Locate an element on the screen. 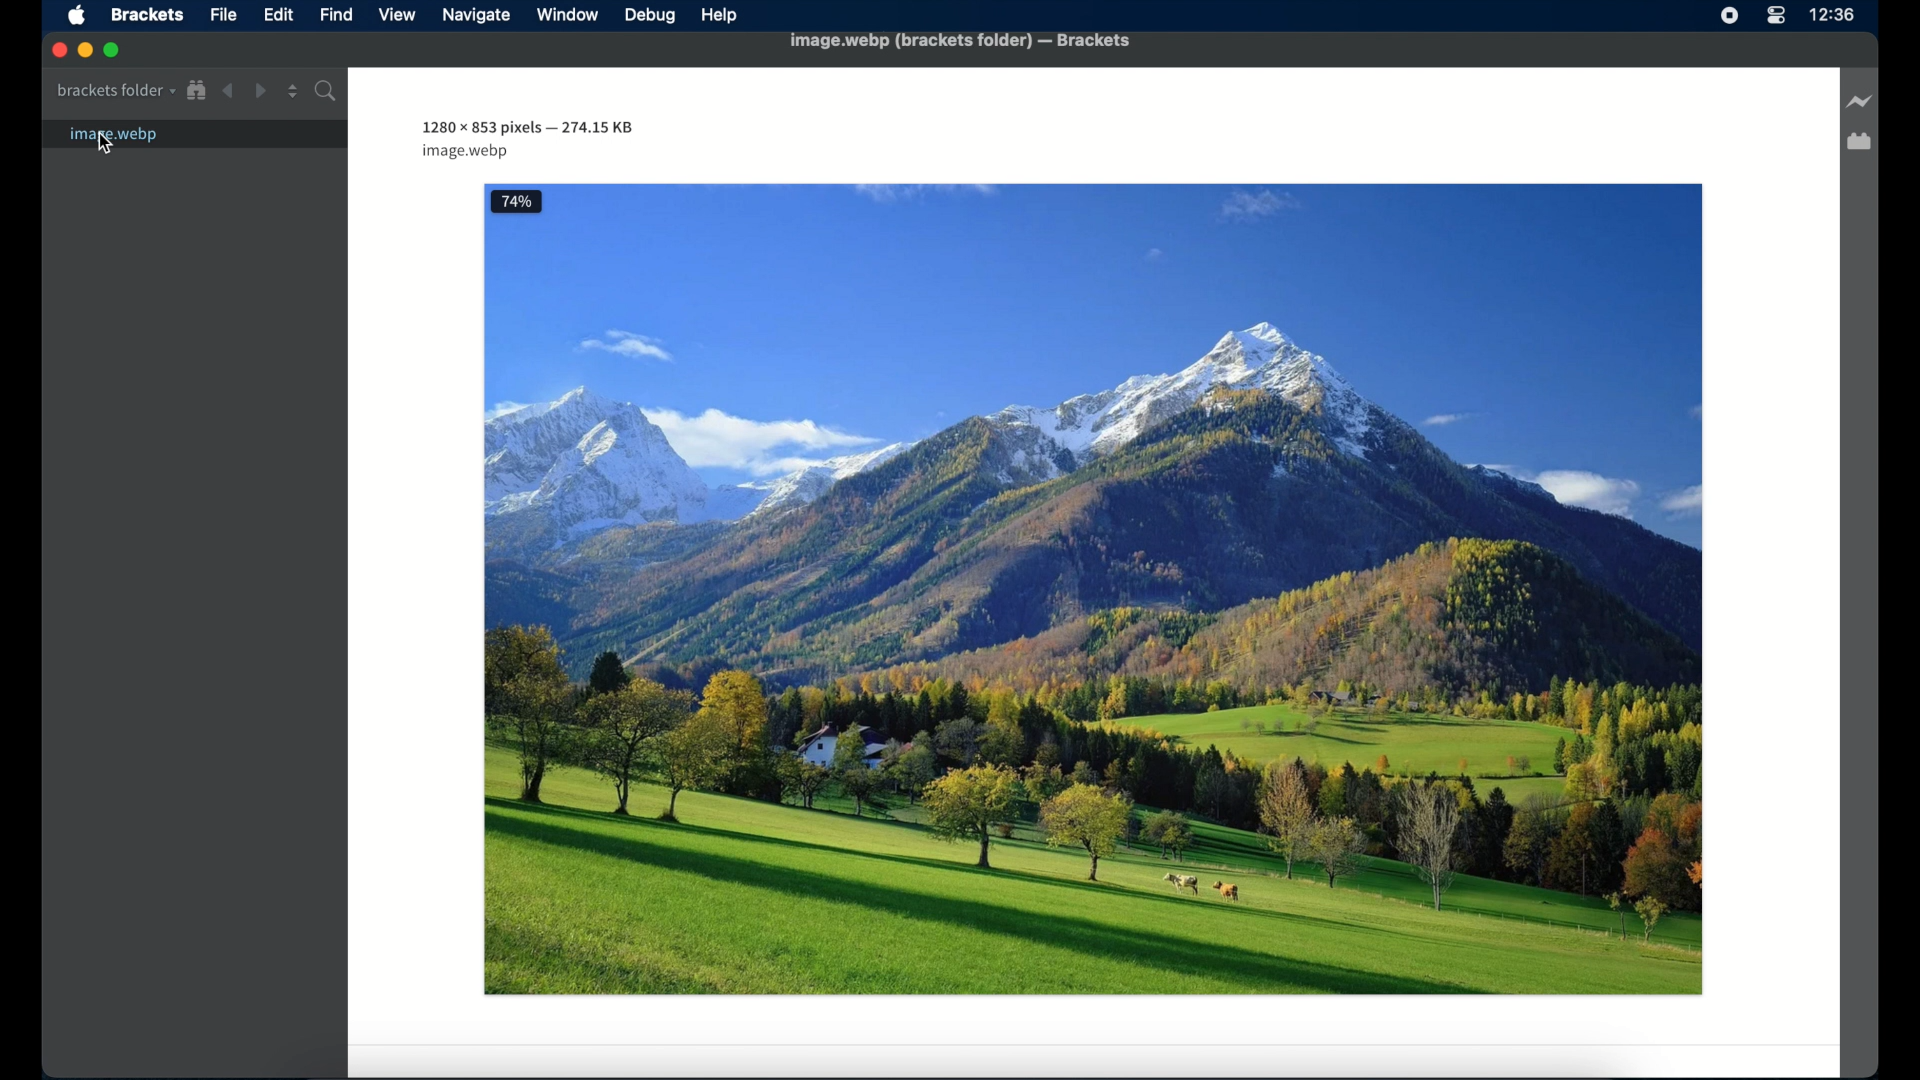 The height and width of the screenshot is (1080, 1920). forward is located at coordinates (260, 91).